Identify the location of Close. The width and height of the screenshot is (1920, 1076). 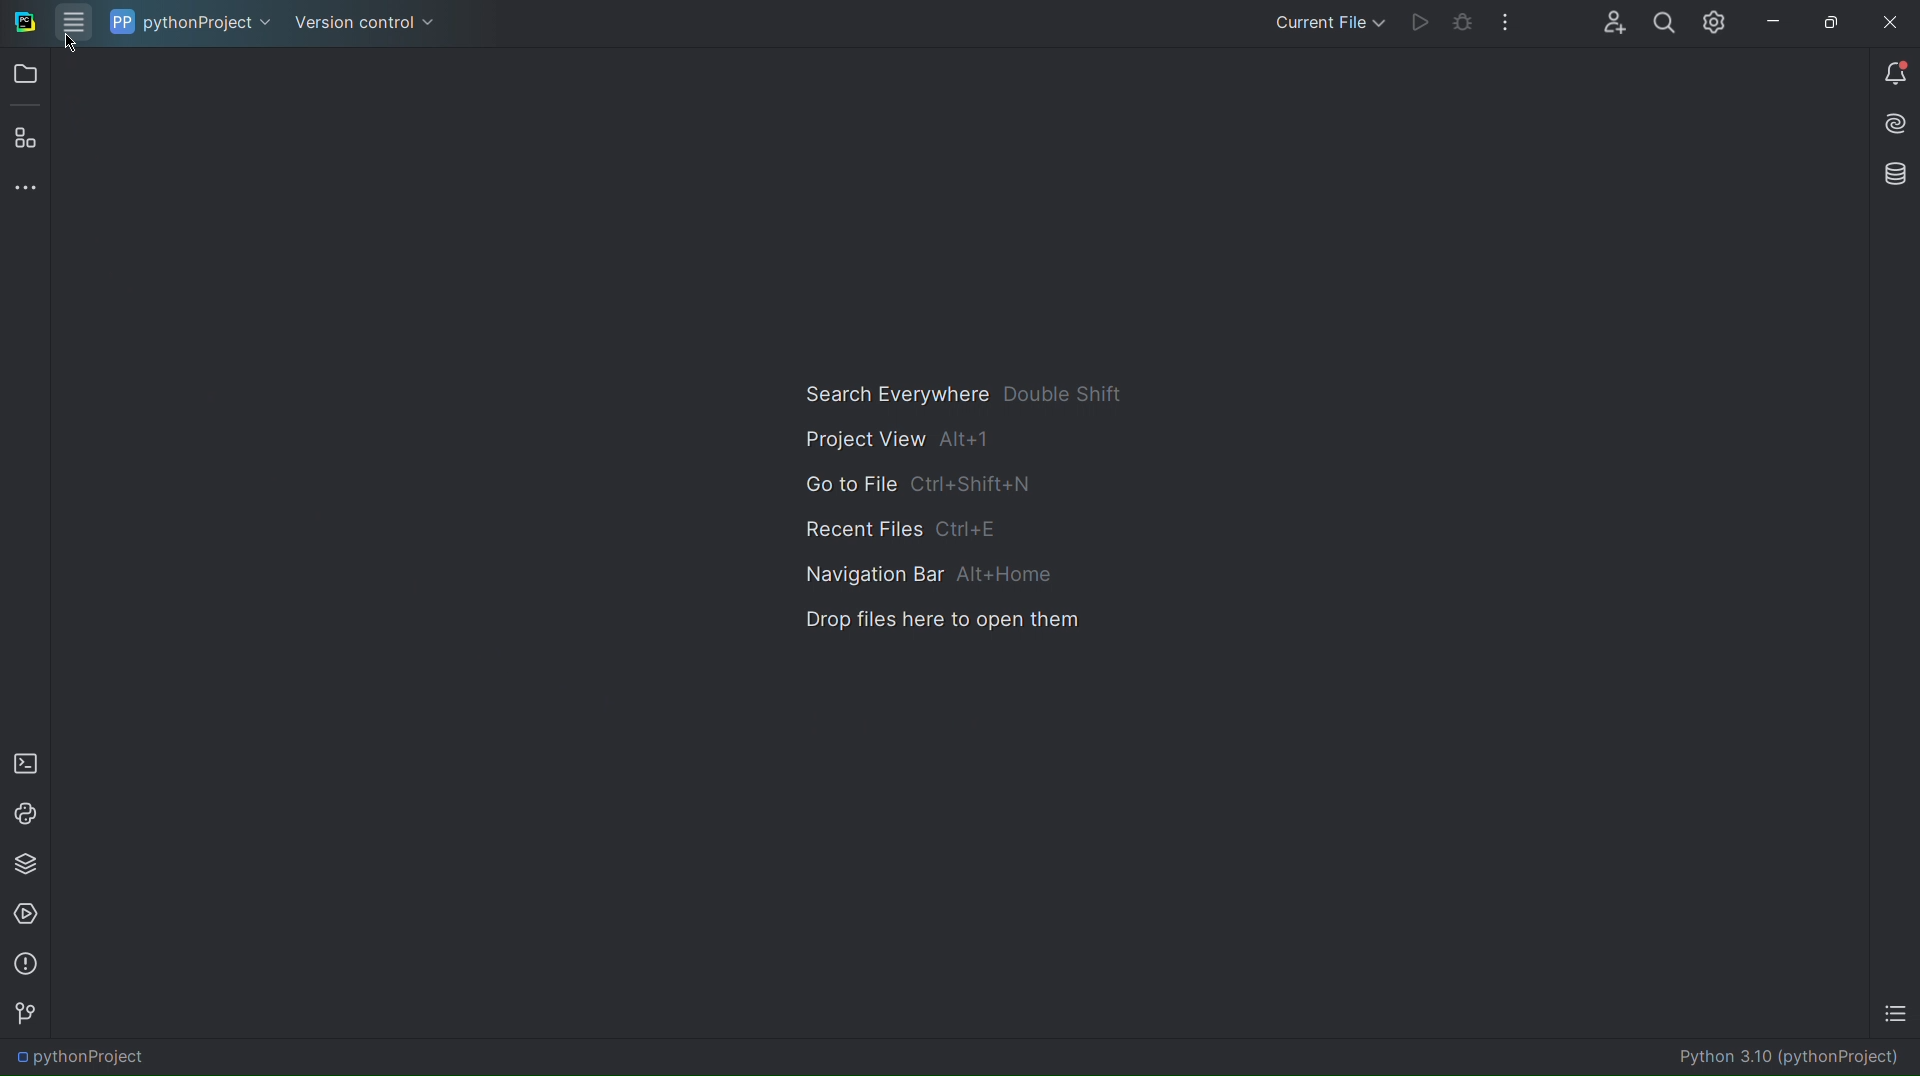
(1894, 20).